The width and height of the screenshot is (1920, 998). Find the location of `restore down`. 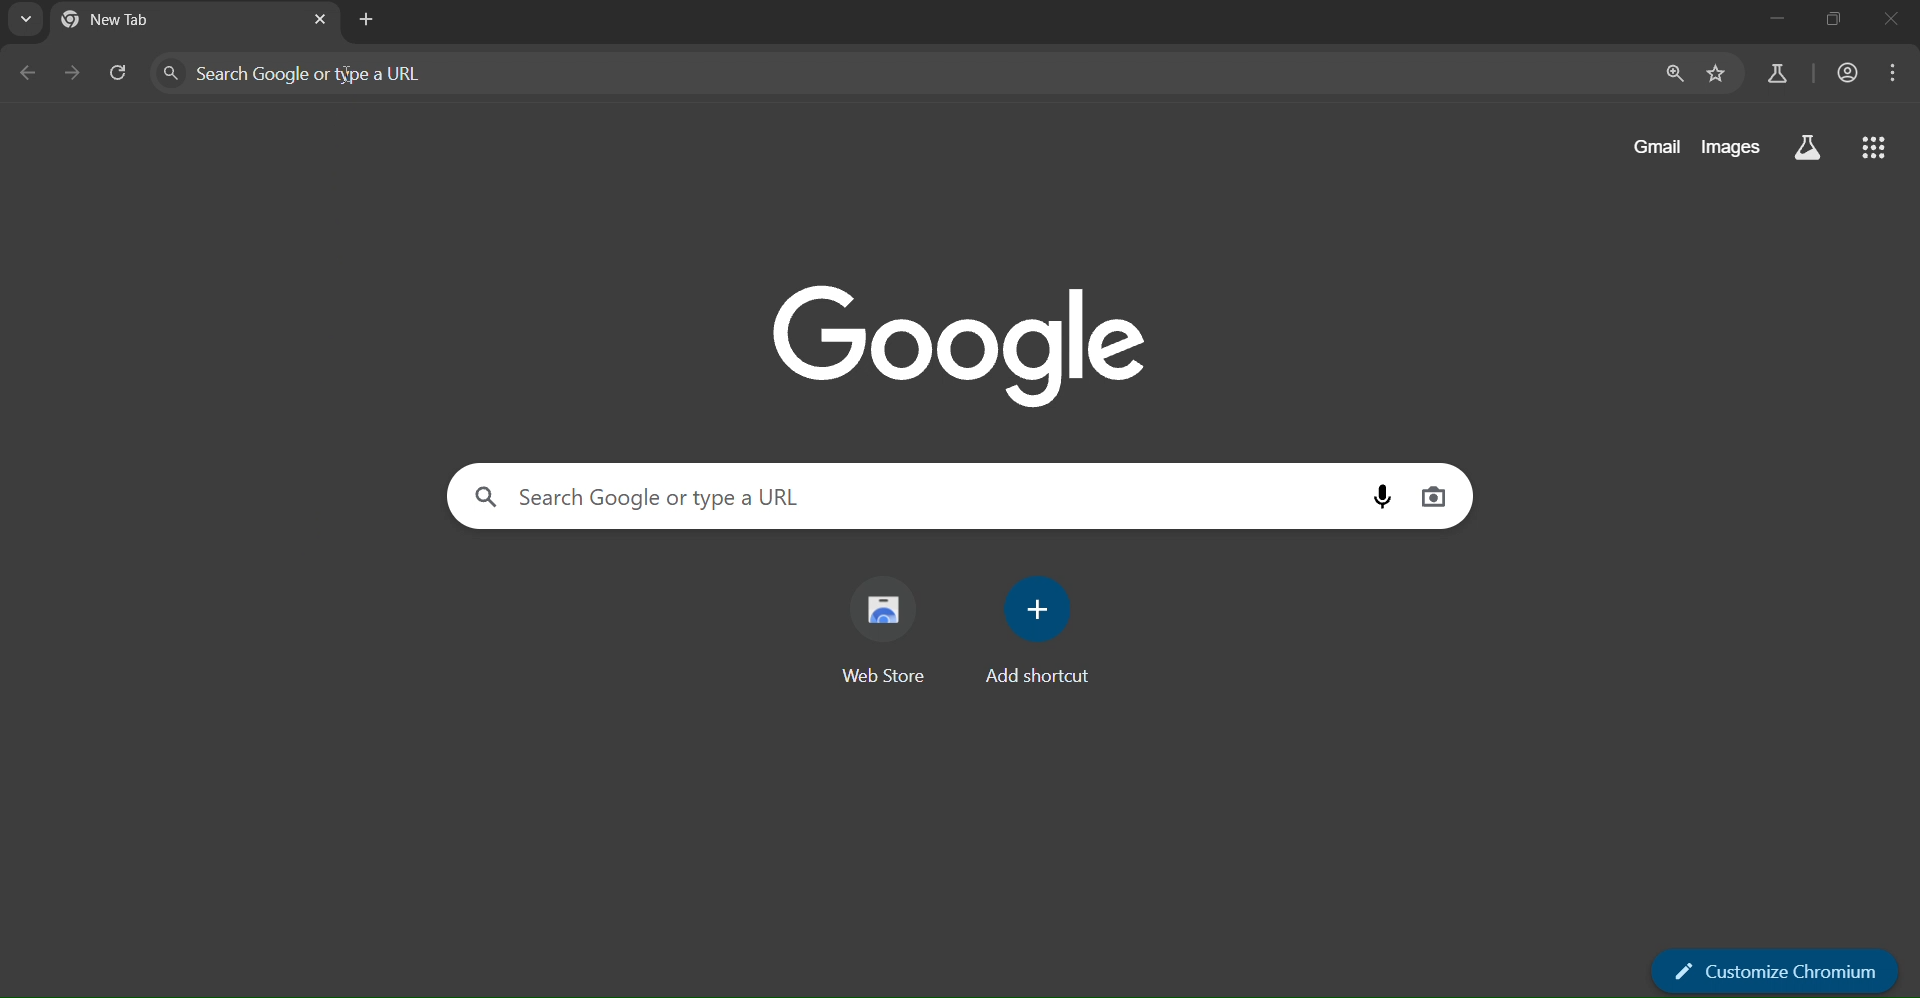

restore down is located at coordinates (1834, 18).